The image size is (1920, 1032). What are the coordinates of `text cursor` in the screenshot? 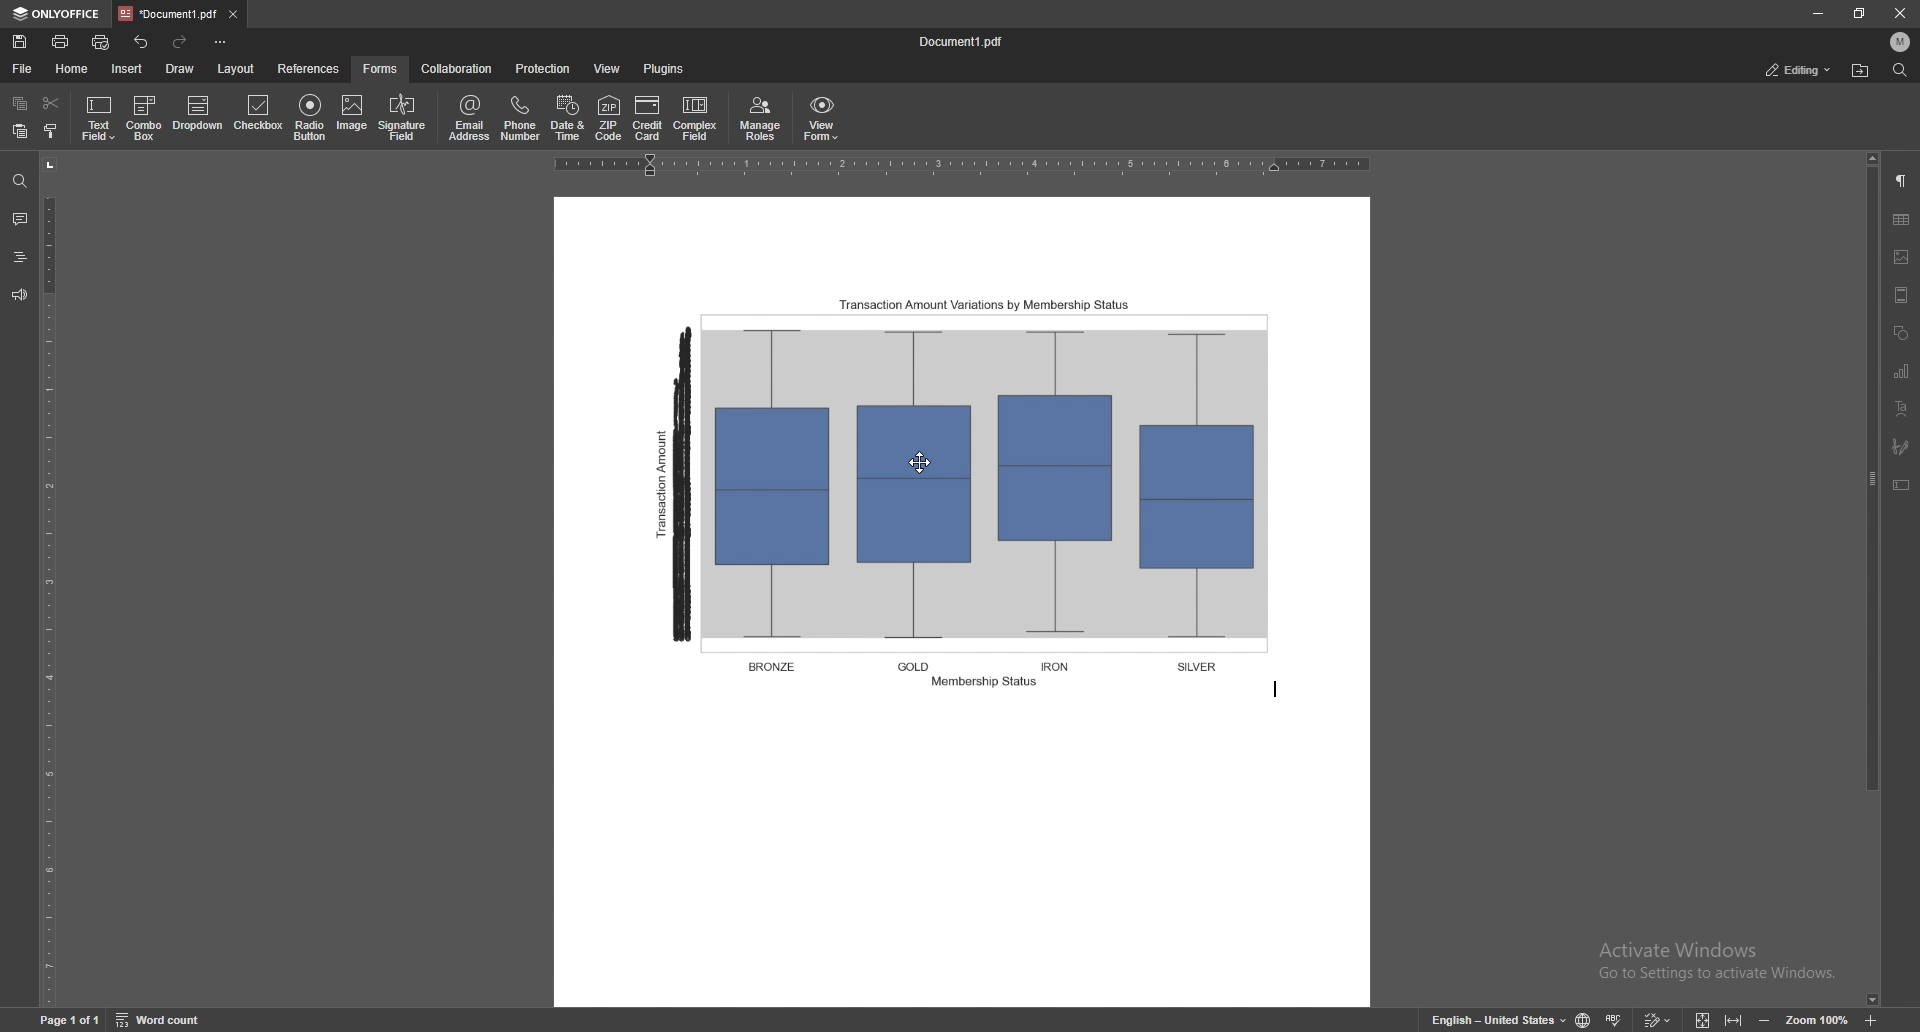 It's located at (1292, 709).